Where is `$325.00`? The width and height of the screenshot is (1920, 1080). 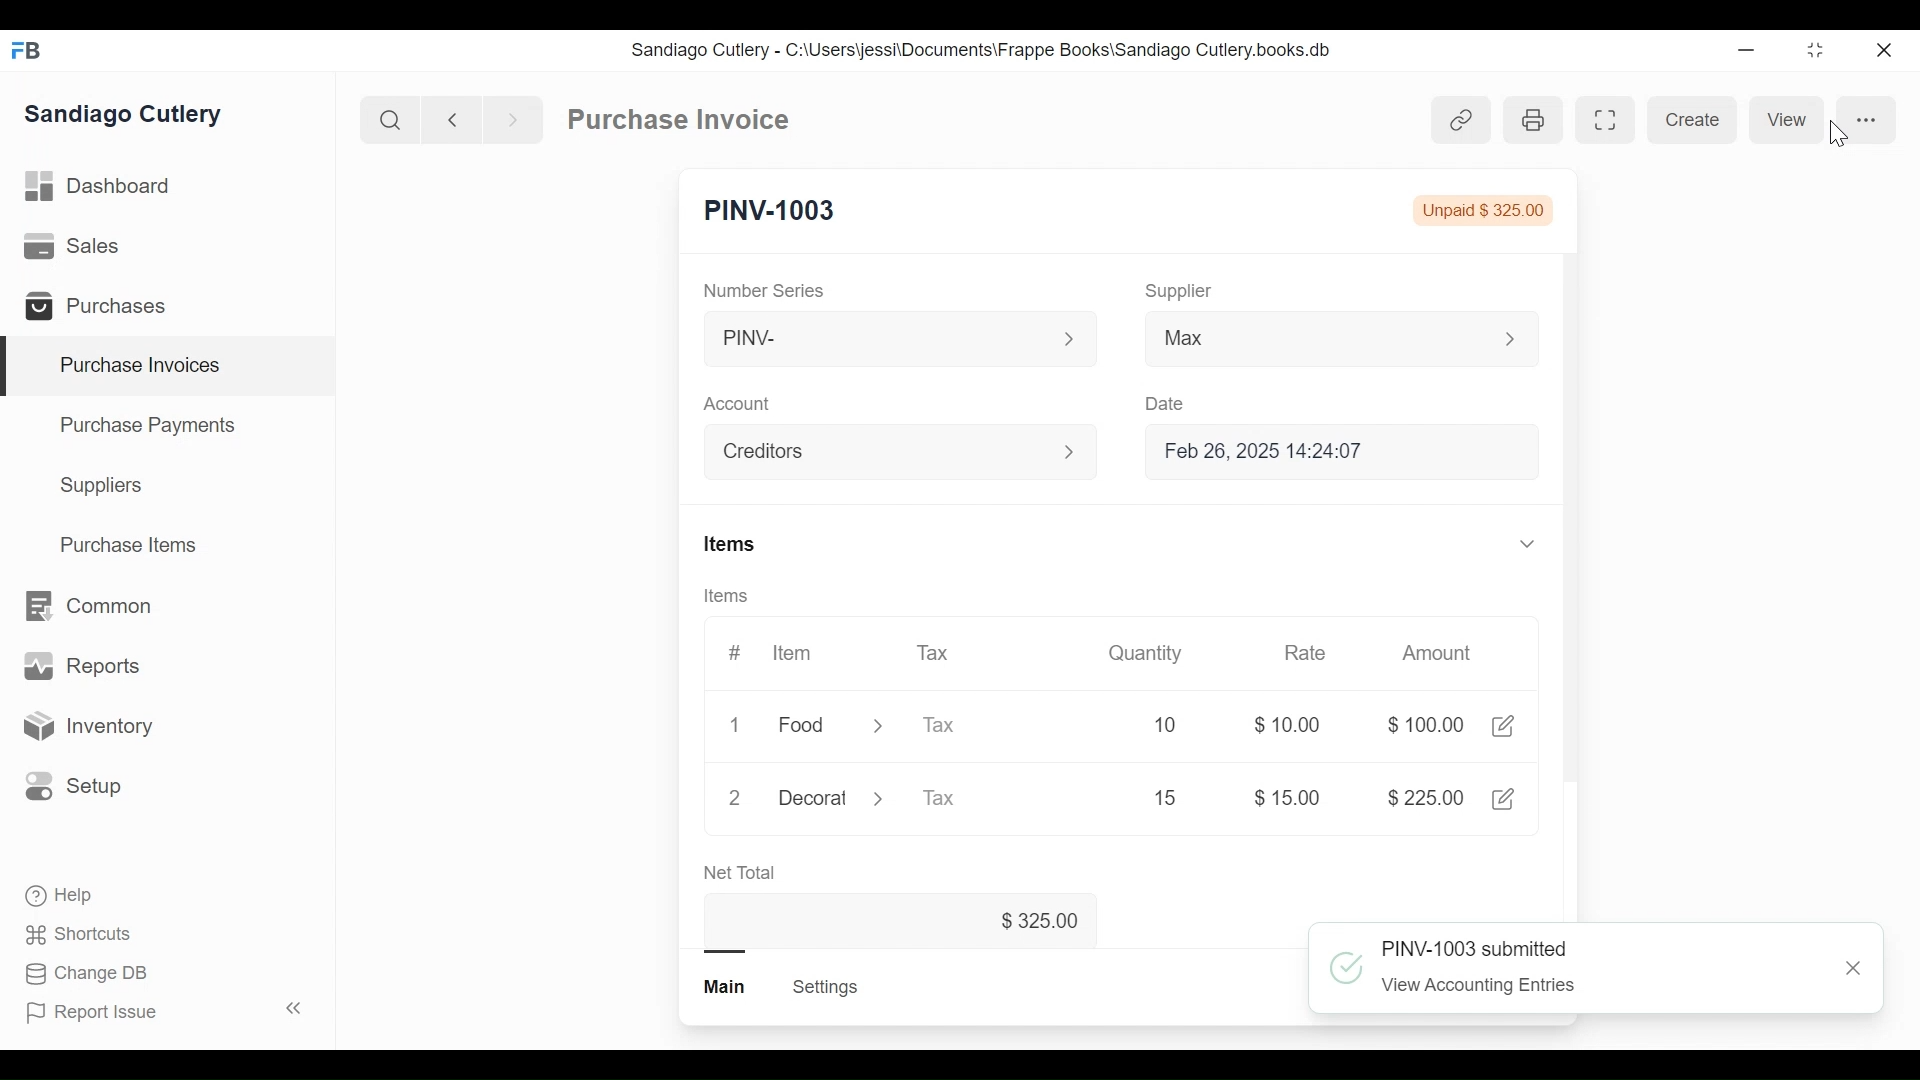
$325.00 is located at coordinates (1051, 923).